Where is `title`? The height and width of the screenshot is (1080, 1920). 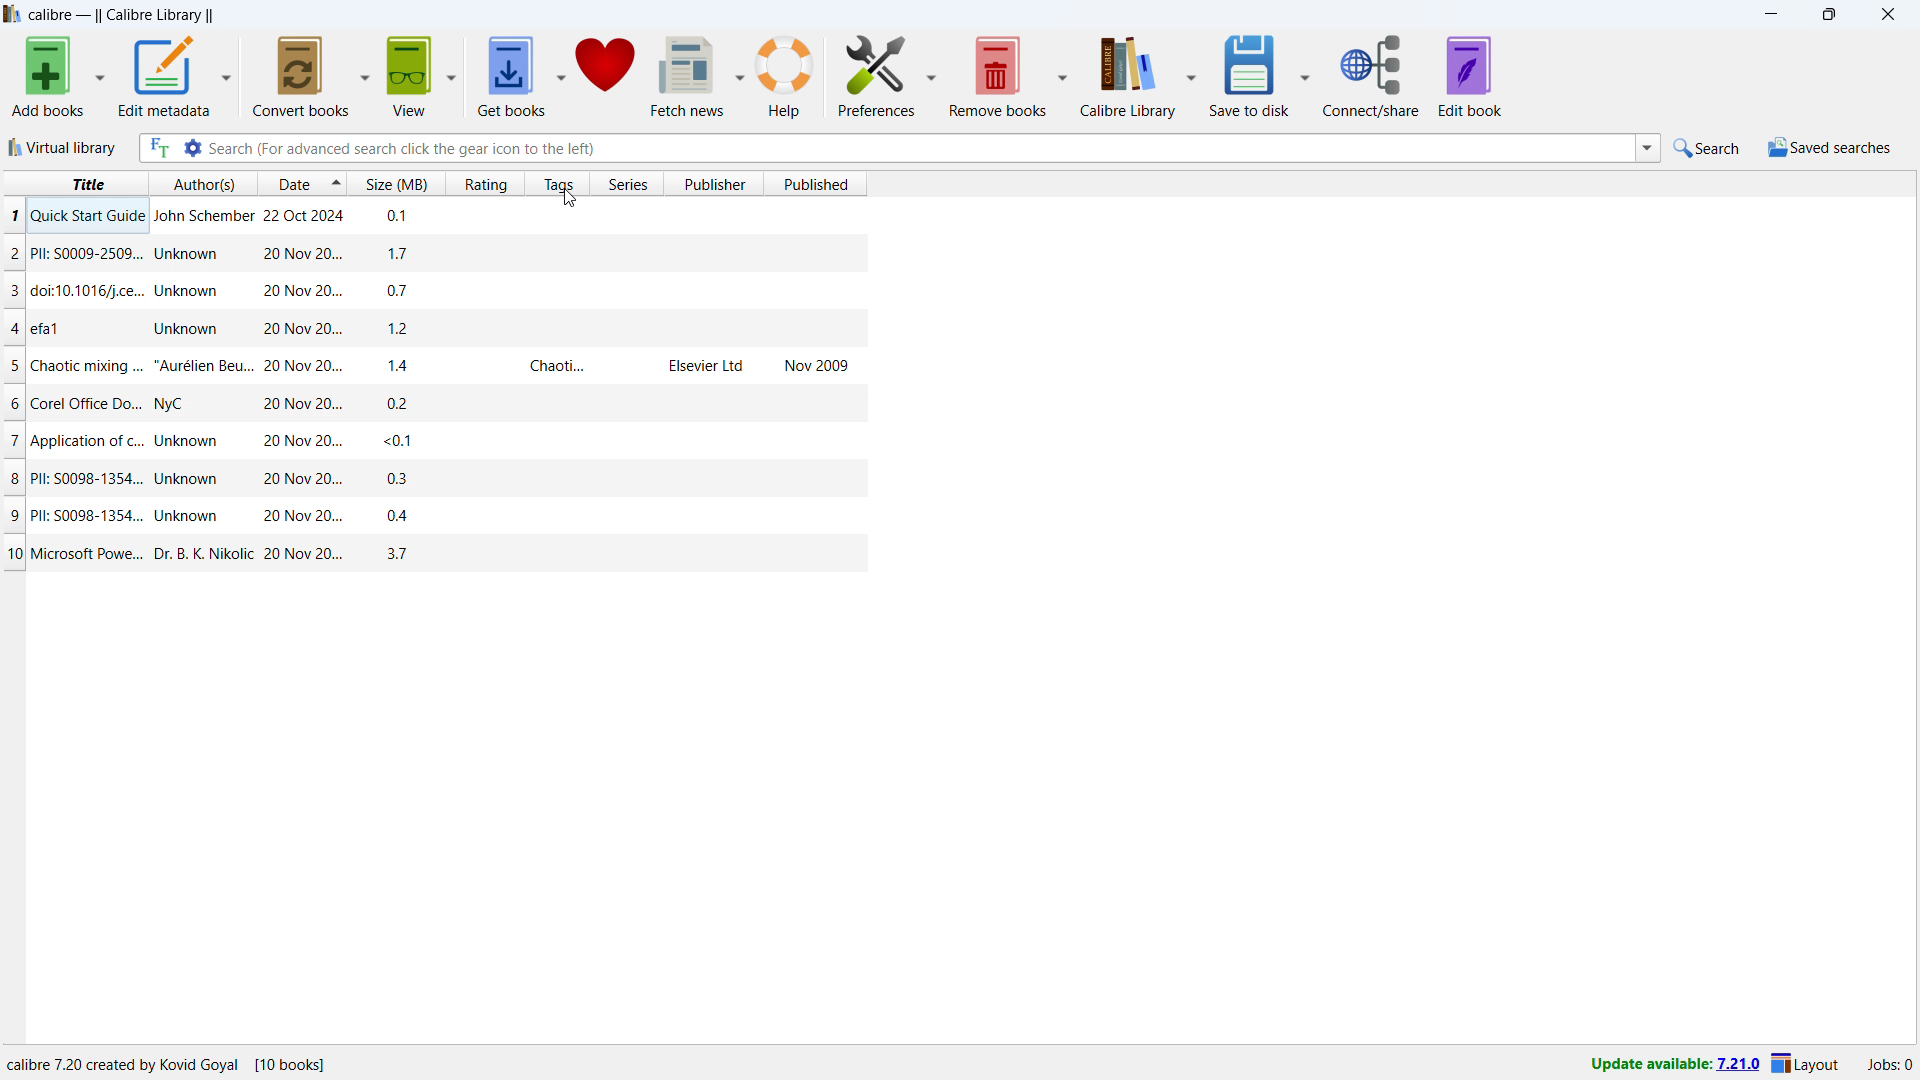 title is located at coordinates (122, 15).